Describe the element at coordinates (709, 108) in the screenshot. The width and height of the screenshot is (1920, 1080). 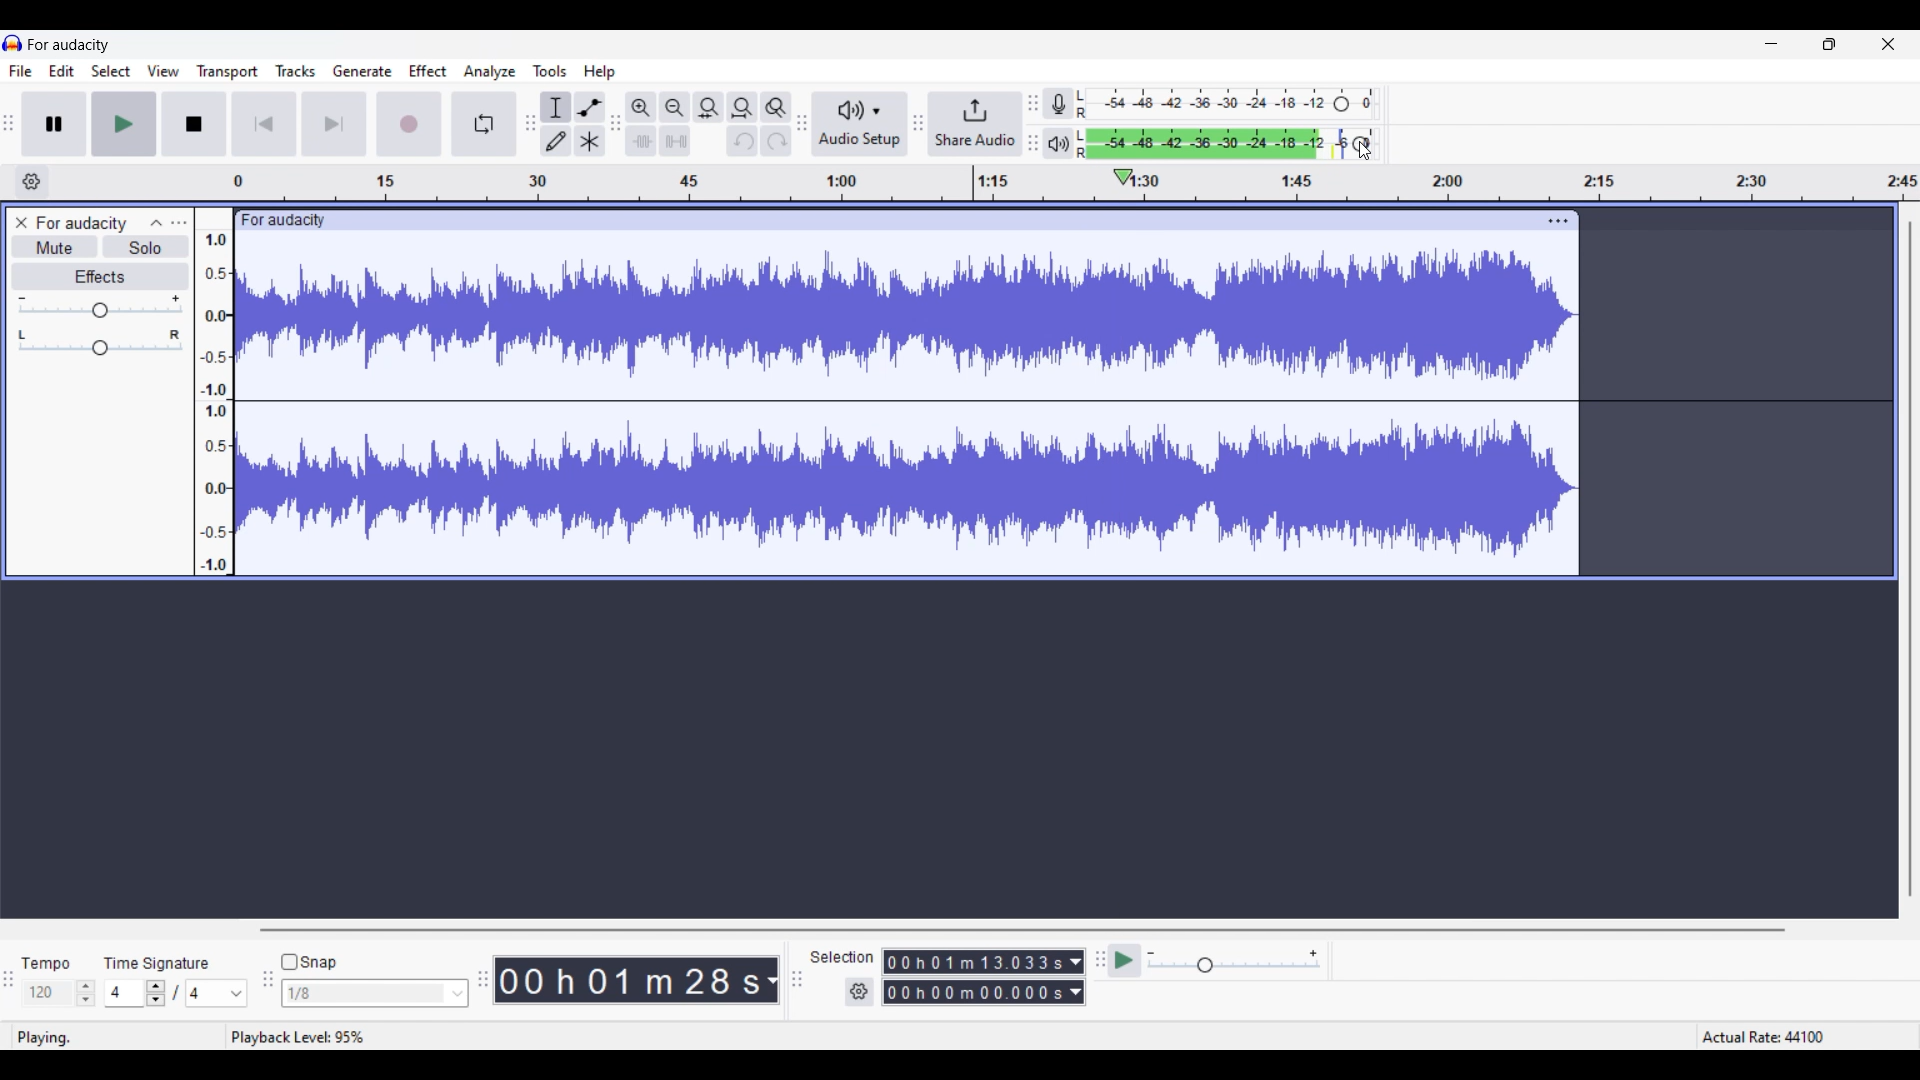
I see `Fit selection to width` at that location.